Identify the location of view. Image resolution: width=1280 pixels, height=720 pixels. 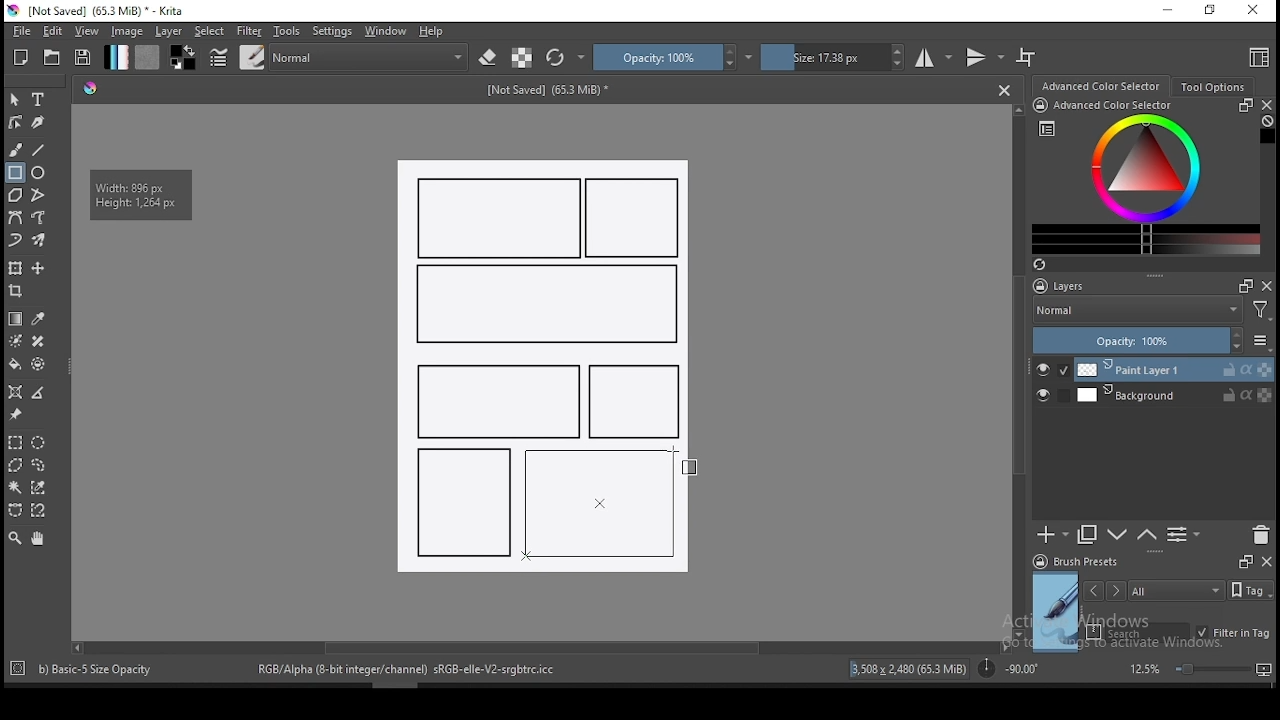
(86, 31).